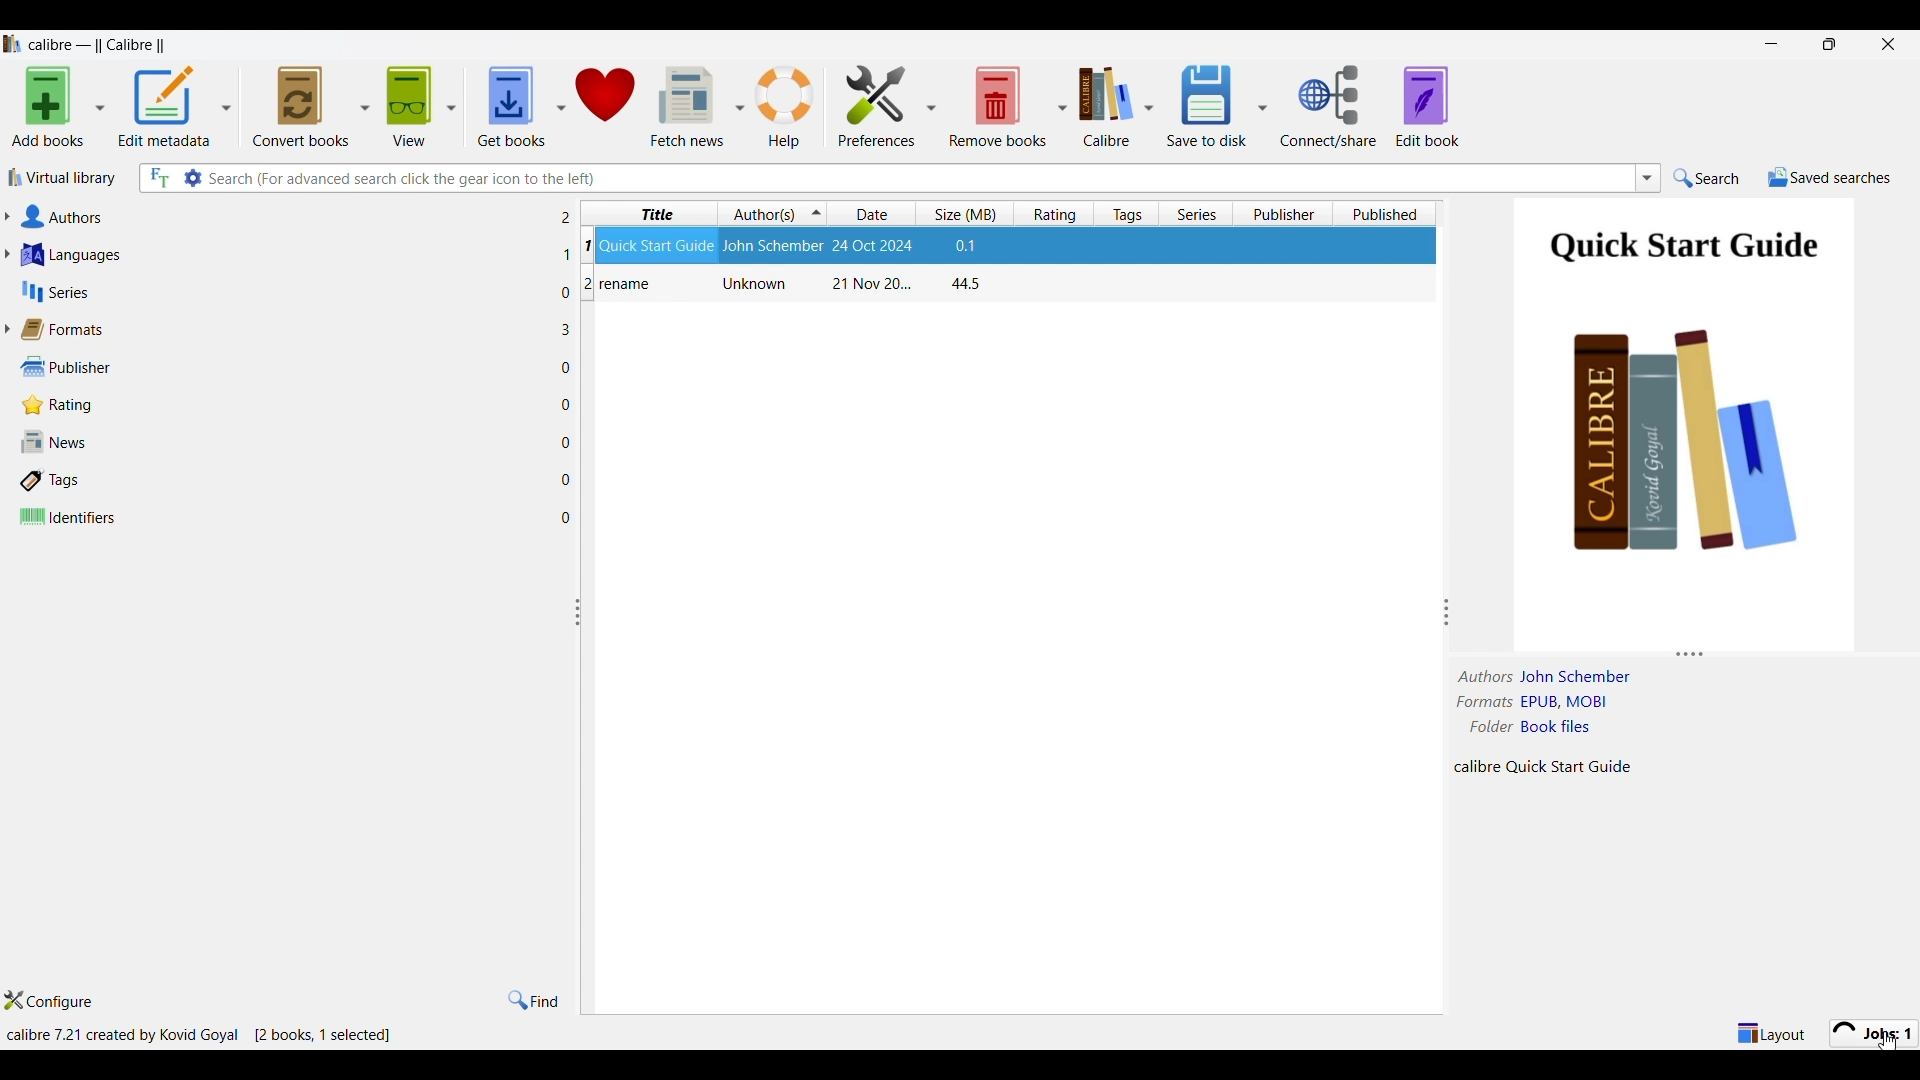 This screenshot has height=1080, width=1920. Describe the element at coordinates (225, 107) in the screenshot. I see `Edit metadata options` at that location.